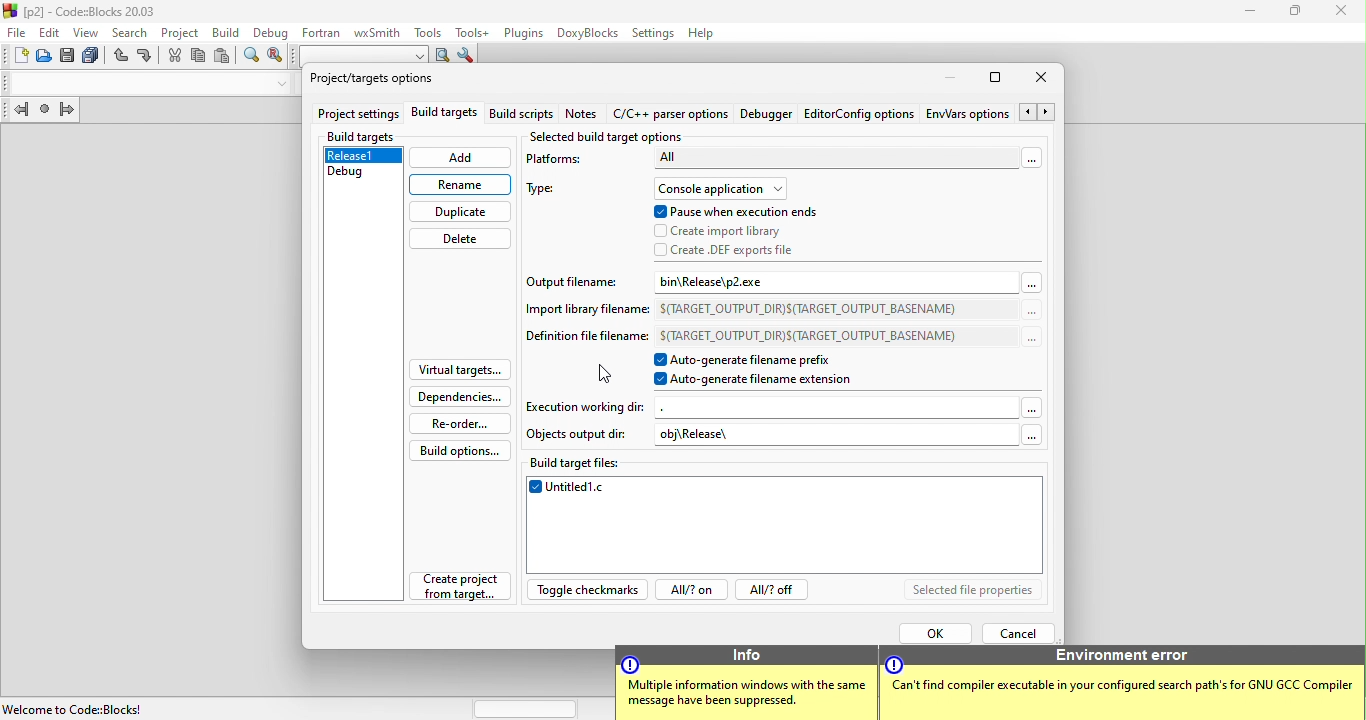  What do you see at coordinates (94, 57) in the screenshot?
I see `save everything` at bounding box center [94, 57].